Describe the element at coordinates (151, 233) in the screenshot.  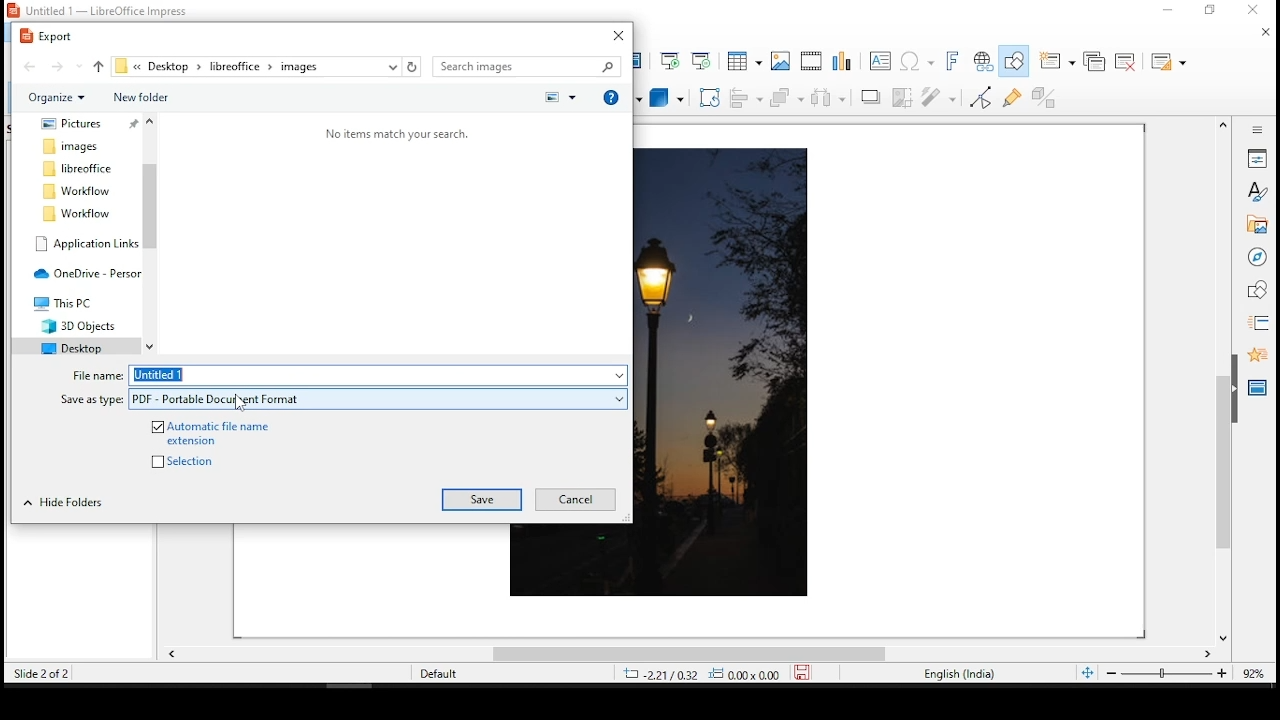
I see `scroll bar` at that location.